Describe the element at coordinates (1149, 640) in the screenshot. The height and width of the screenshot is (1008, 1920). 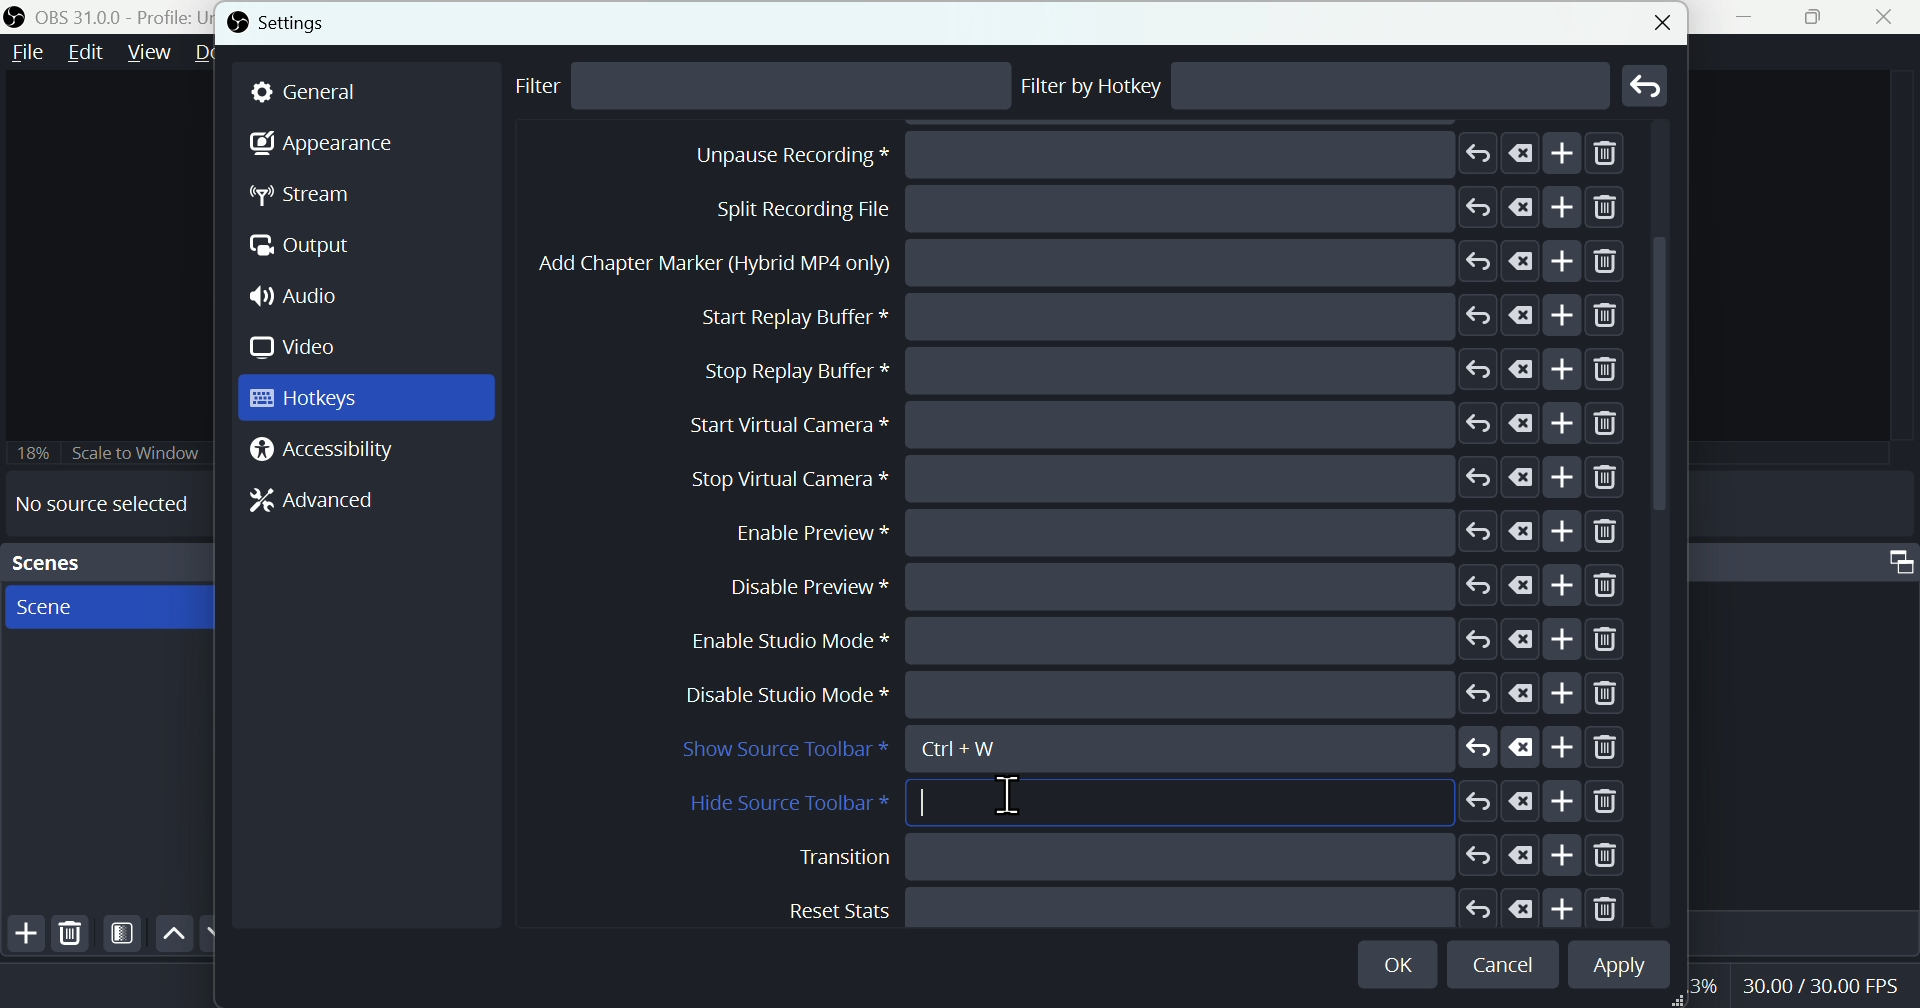
I see `start virtual camera` at that location.